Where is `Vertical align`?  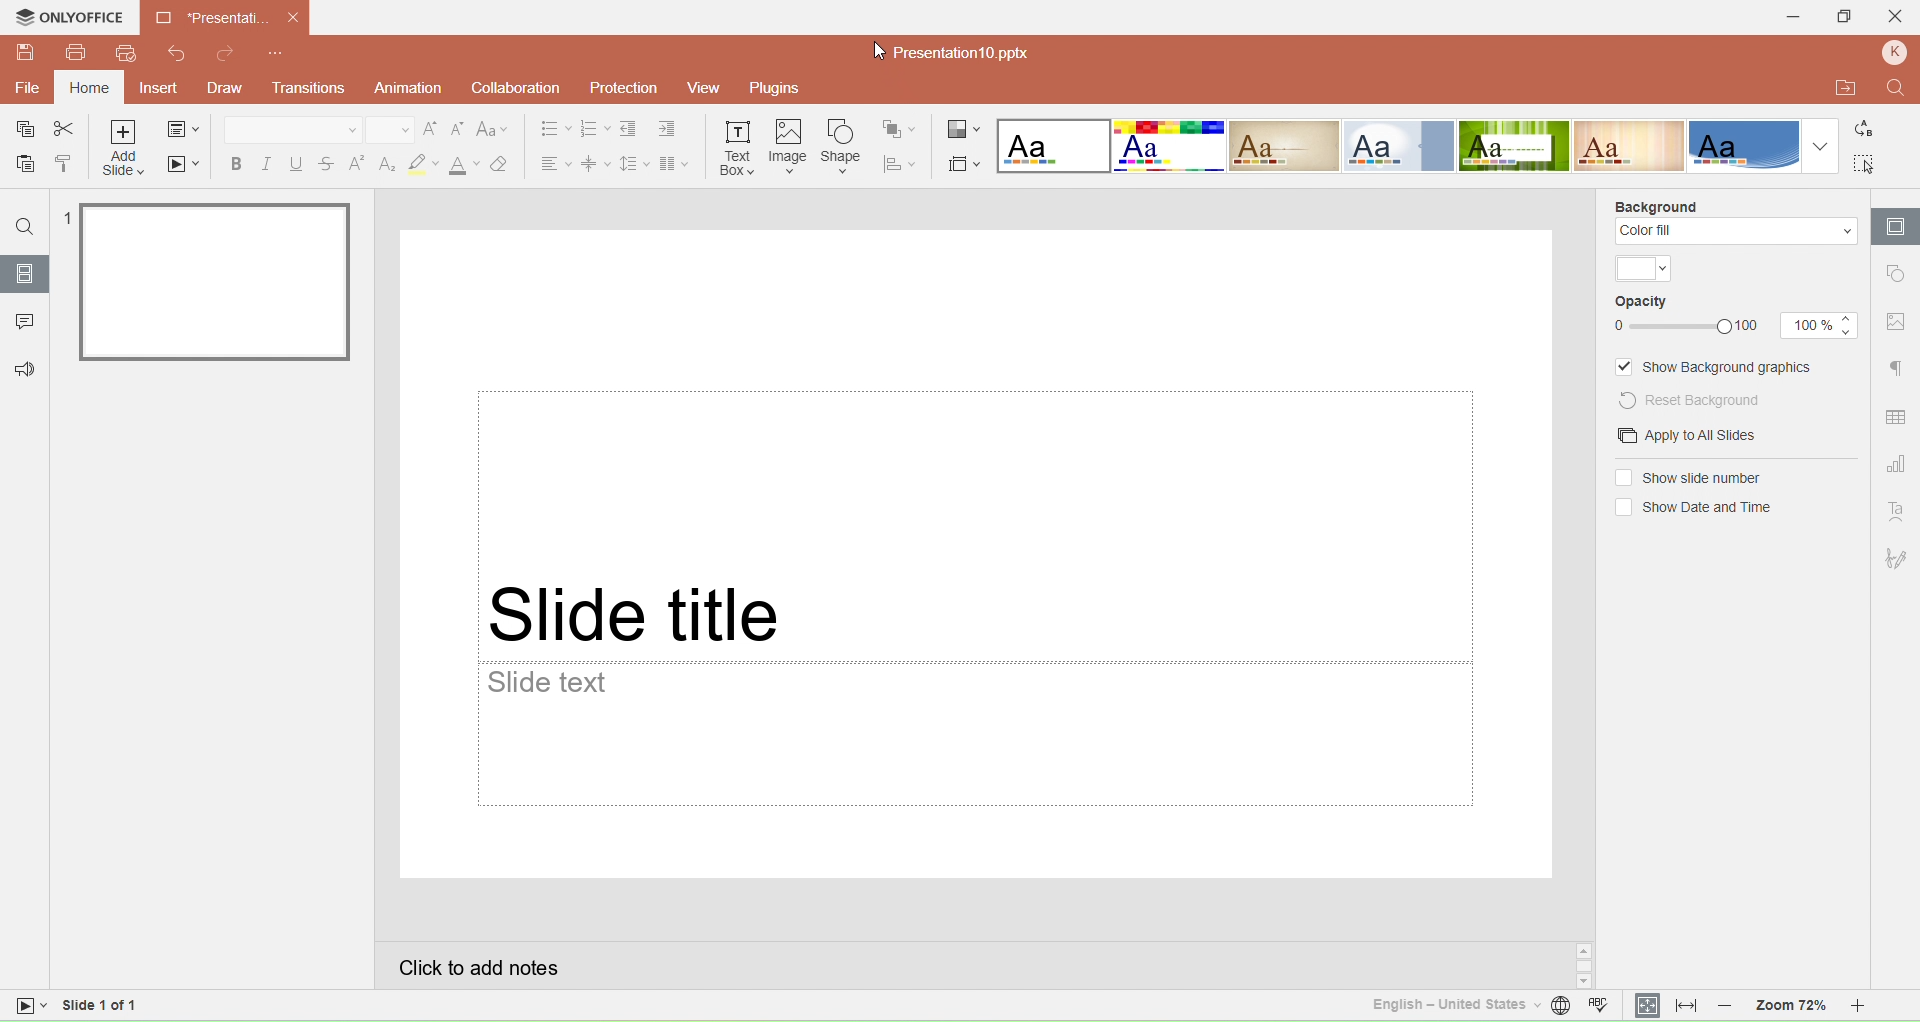 Vertical align is located at coordinates (595, 163).